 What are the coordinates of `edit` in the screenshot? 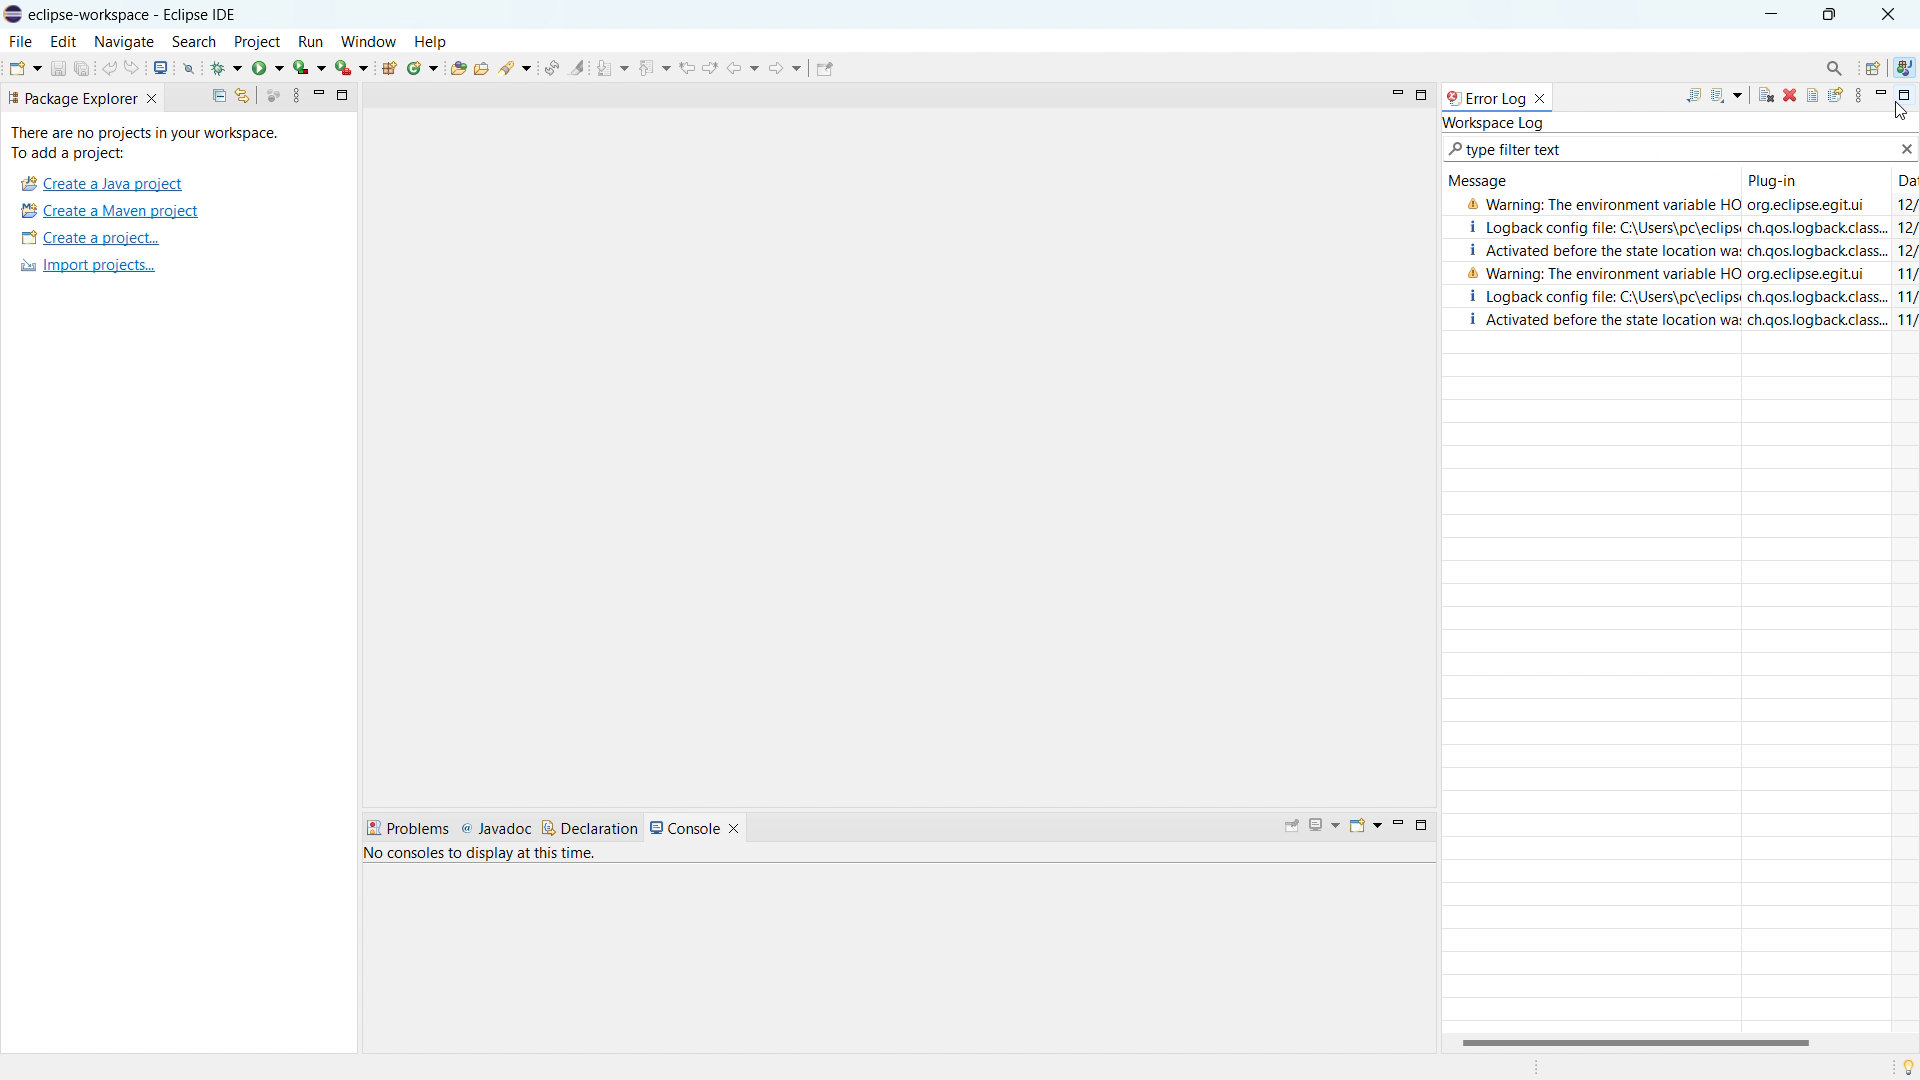 It's located at (64, 41).